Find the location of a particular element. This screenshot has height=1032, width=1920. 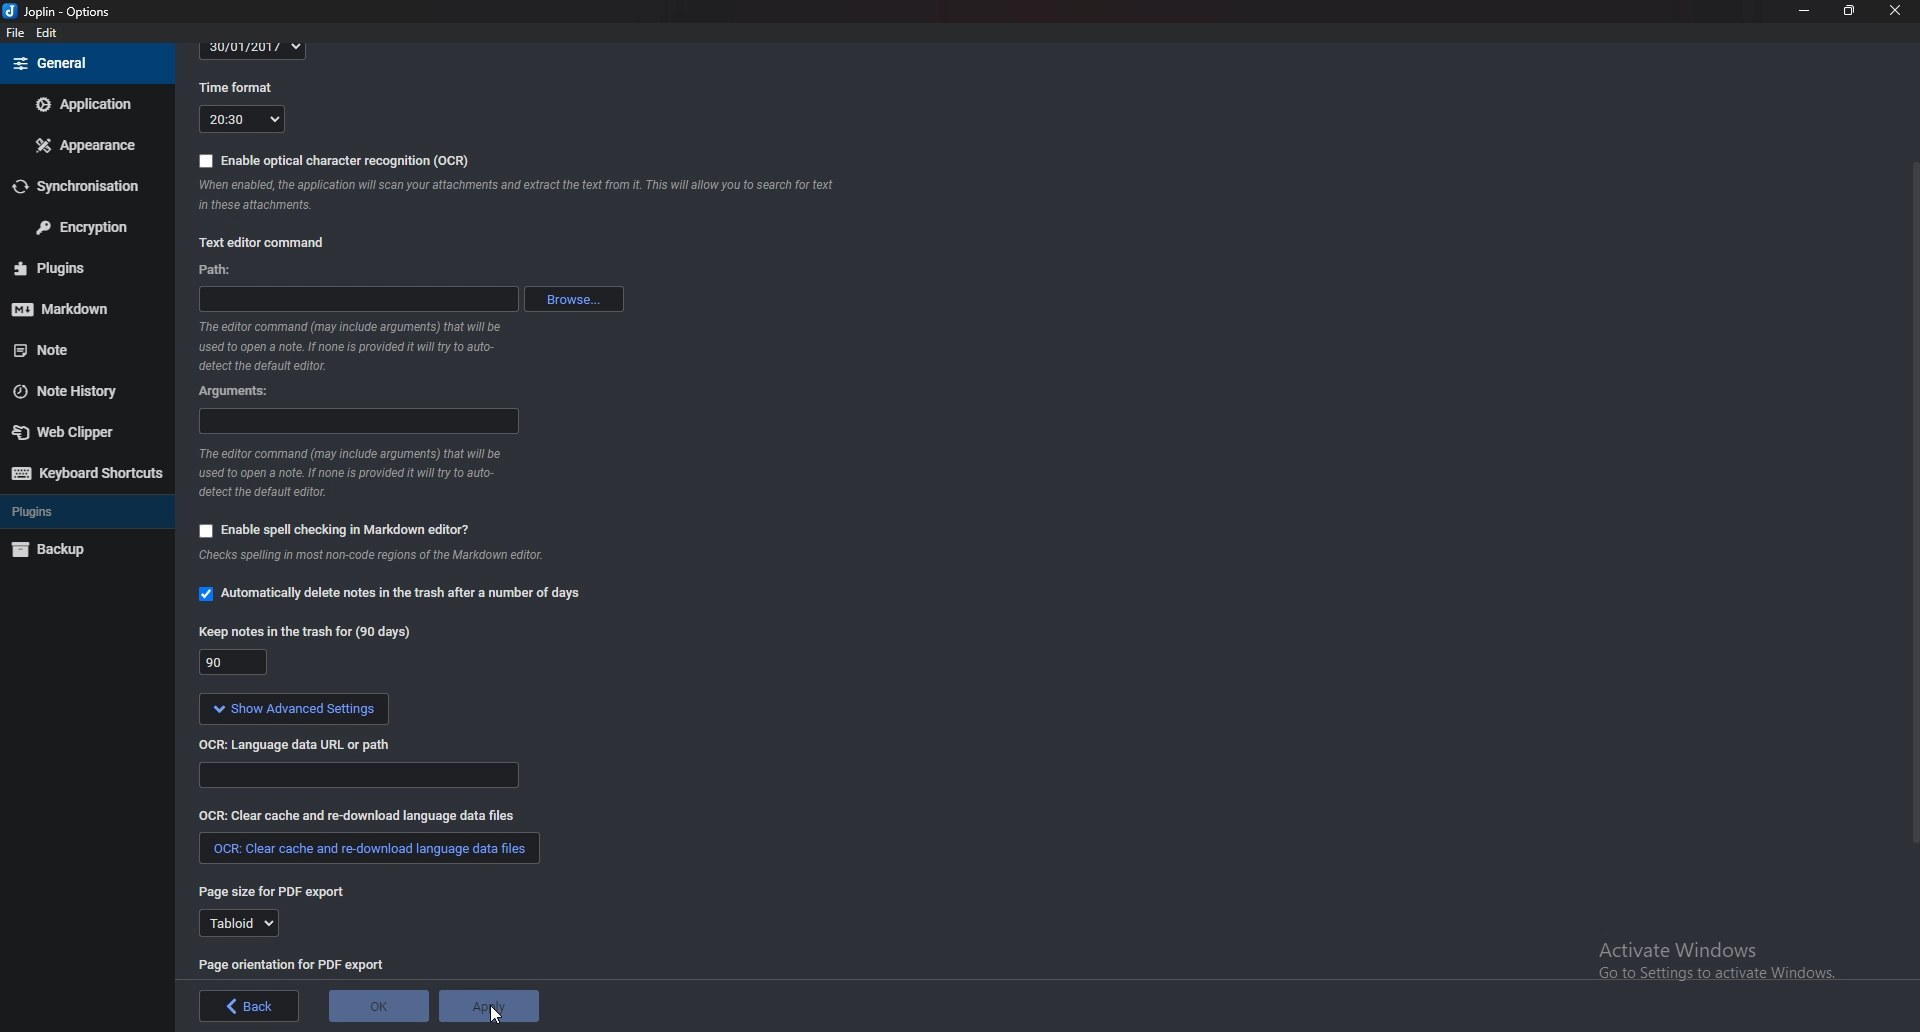

close is located at coordinates (1893, 12).